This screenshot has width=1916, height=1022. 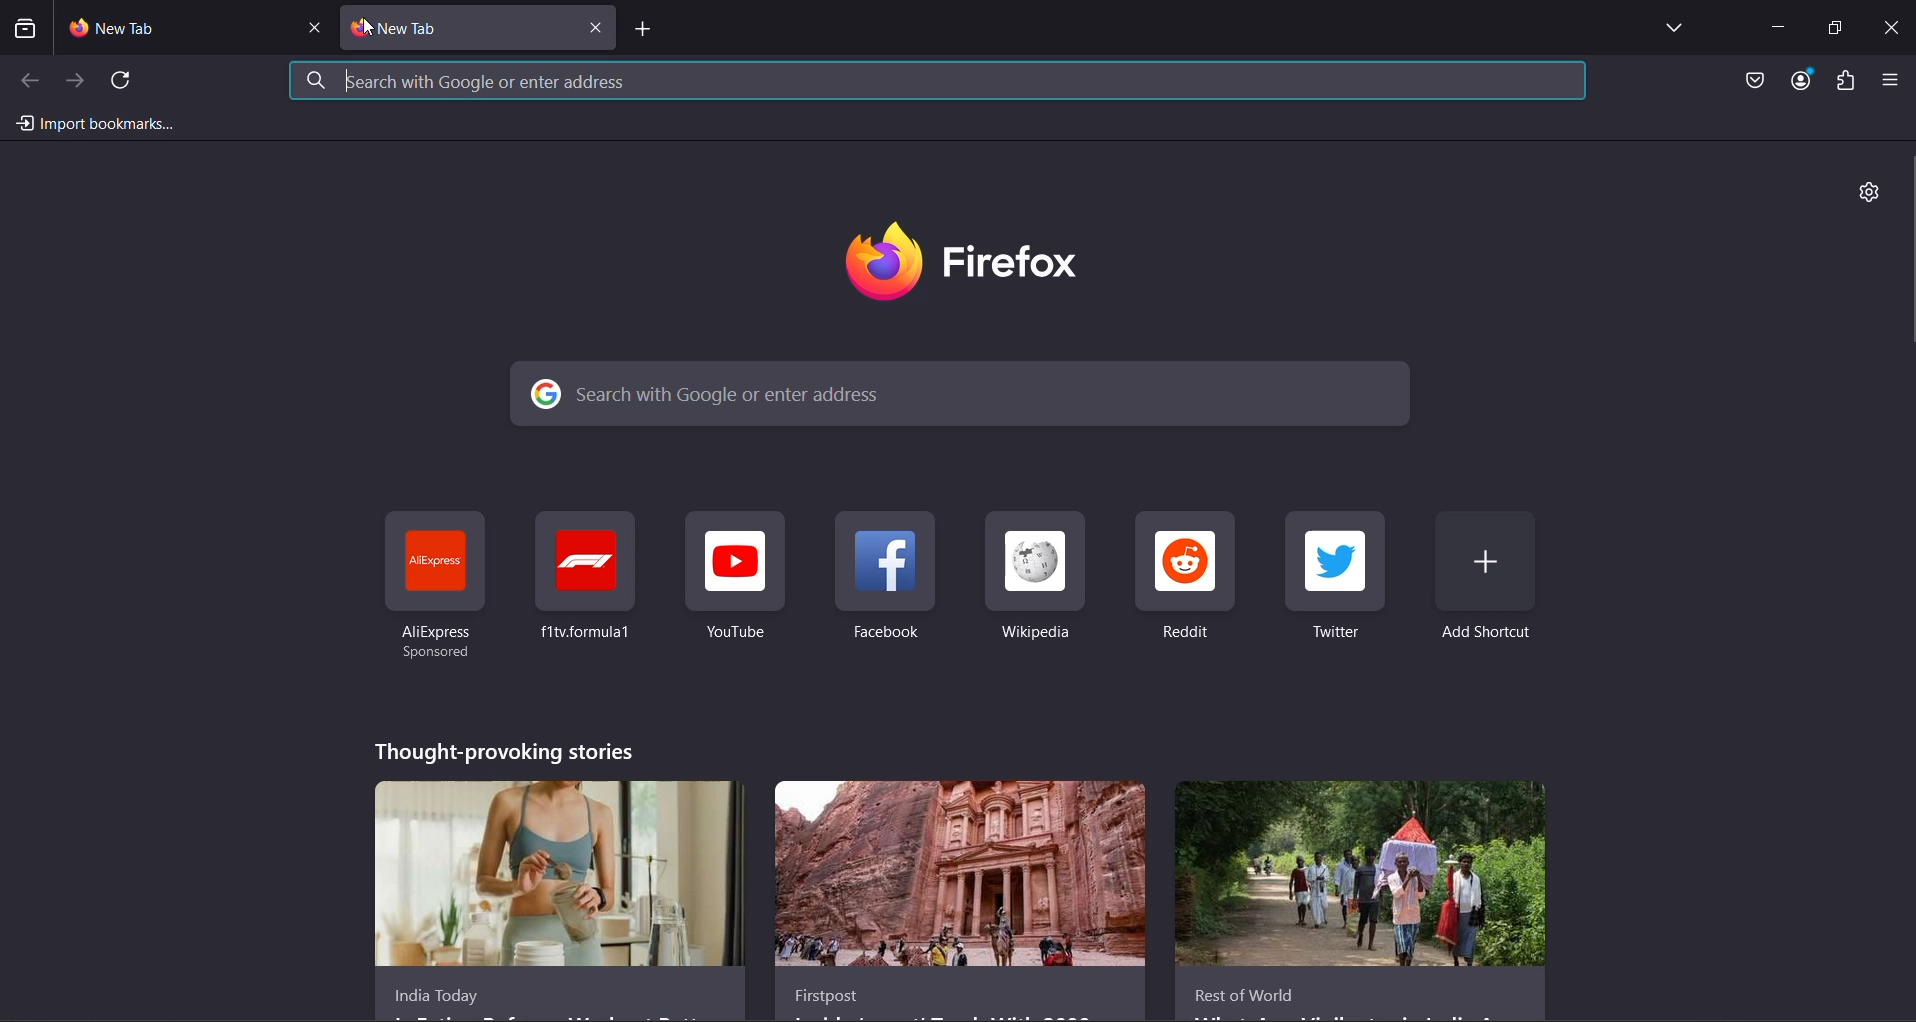 What do you see at coordinates (1910, 248) in the screenshot?
I see `scroll bar` at bounding box center [1910, 248].